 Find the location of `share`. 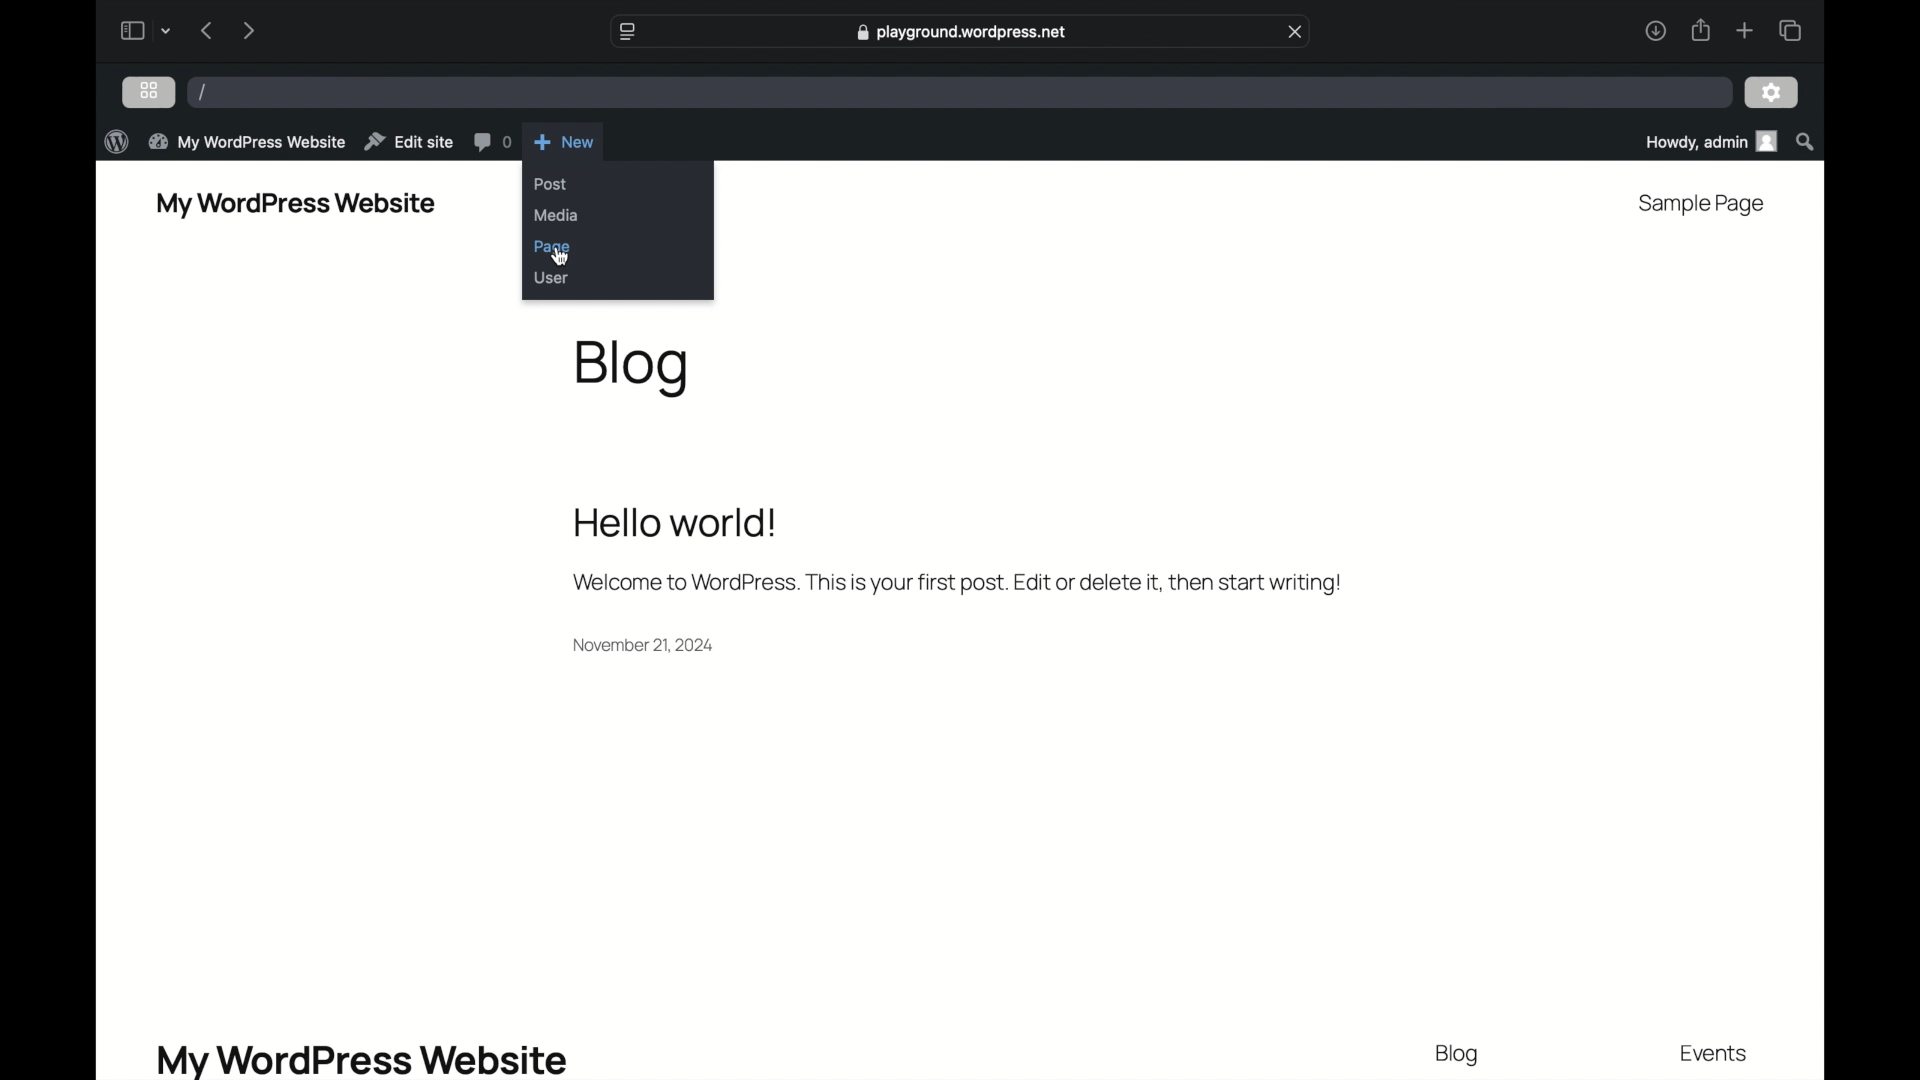

share is located at coordinates (1702, 30).